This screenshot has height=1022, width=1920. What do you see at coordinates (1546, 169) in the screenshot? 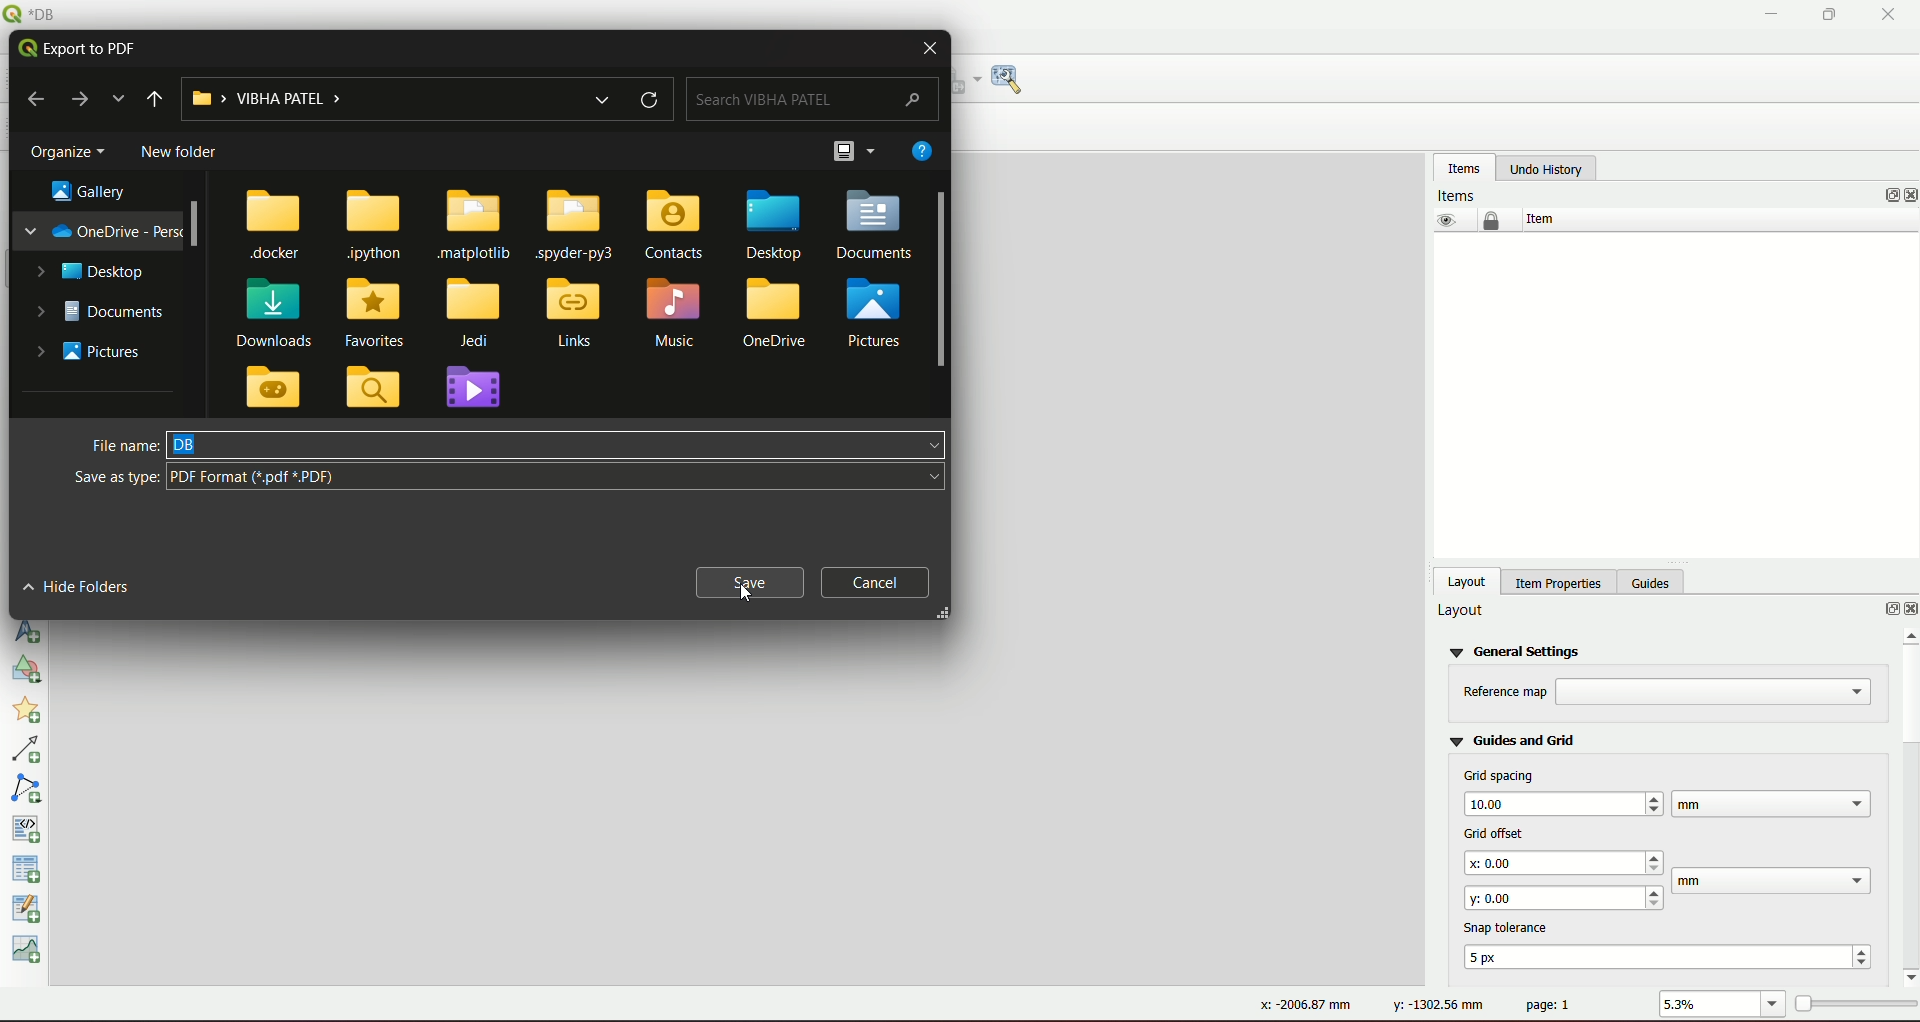
I see `undo history` at bounding box center [1546, 169].